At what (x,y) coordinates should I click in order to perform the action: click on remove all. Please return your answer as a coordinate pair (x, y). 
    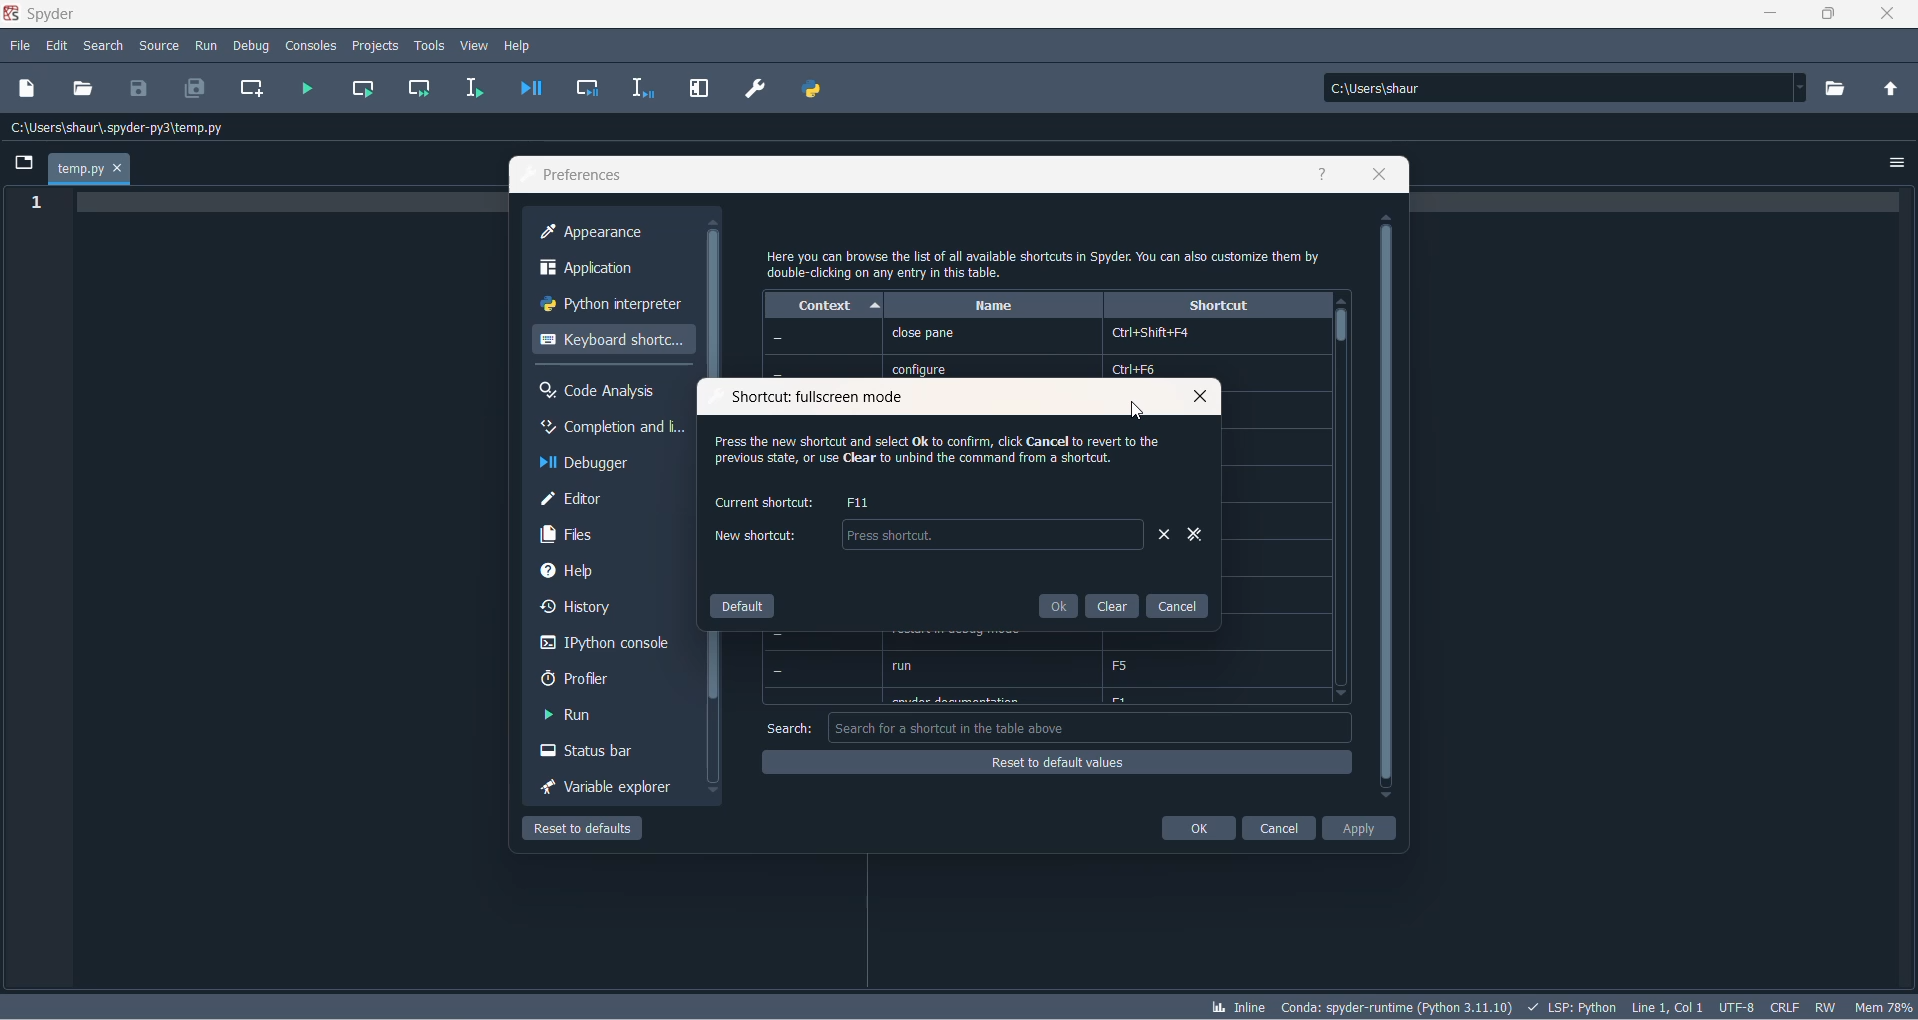
    Looking at the image, I should click on (1201, 536).